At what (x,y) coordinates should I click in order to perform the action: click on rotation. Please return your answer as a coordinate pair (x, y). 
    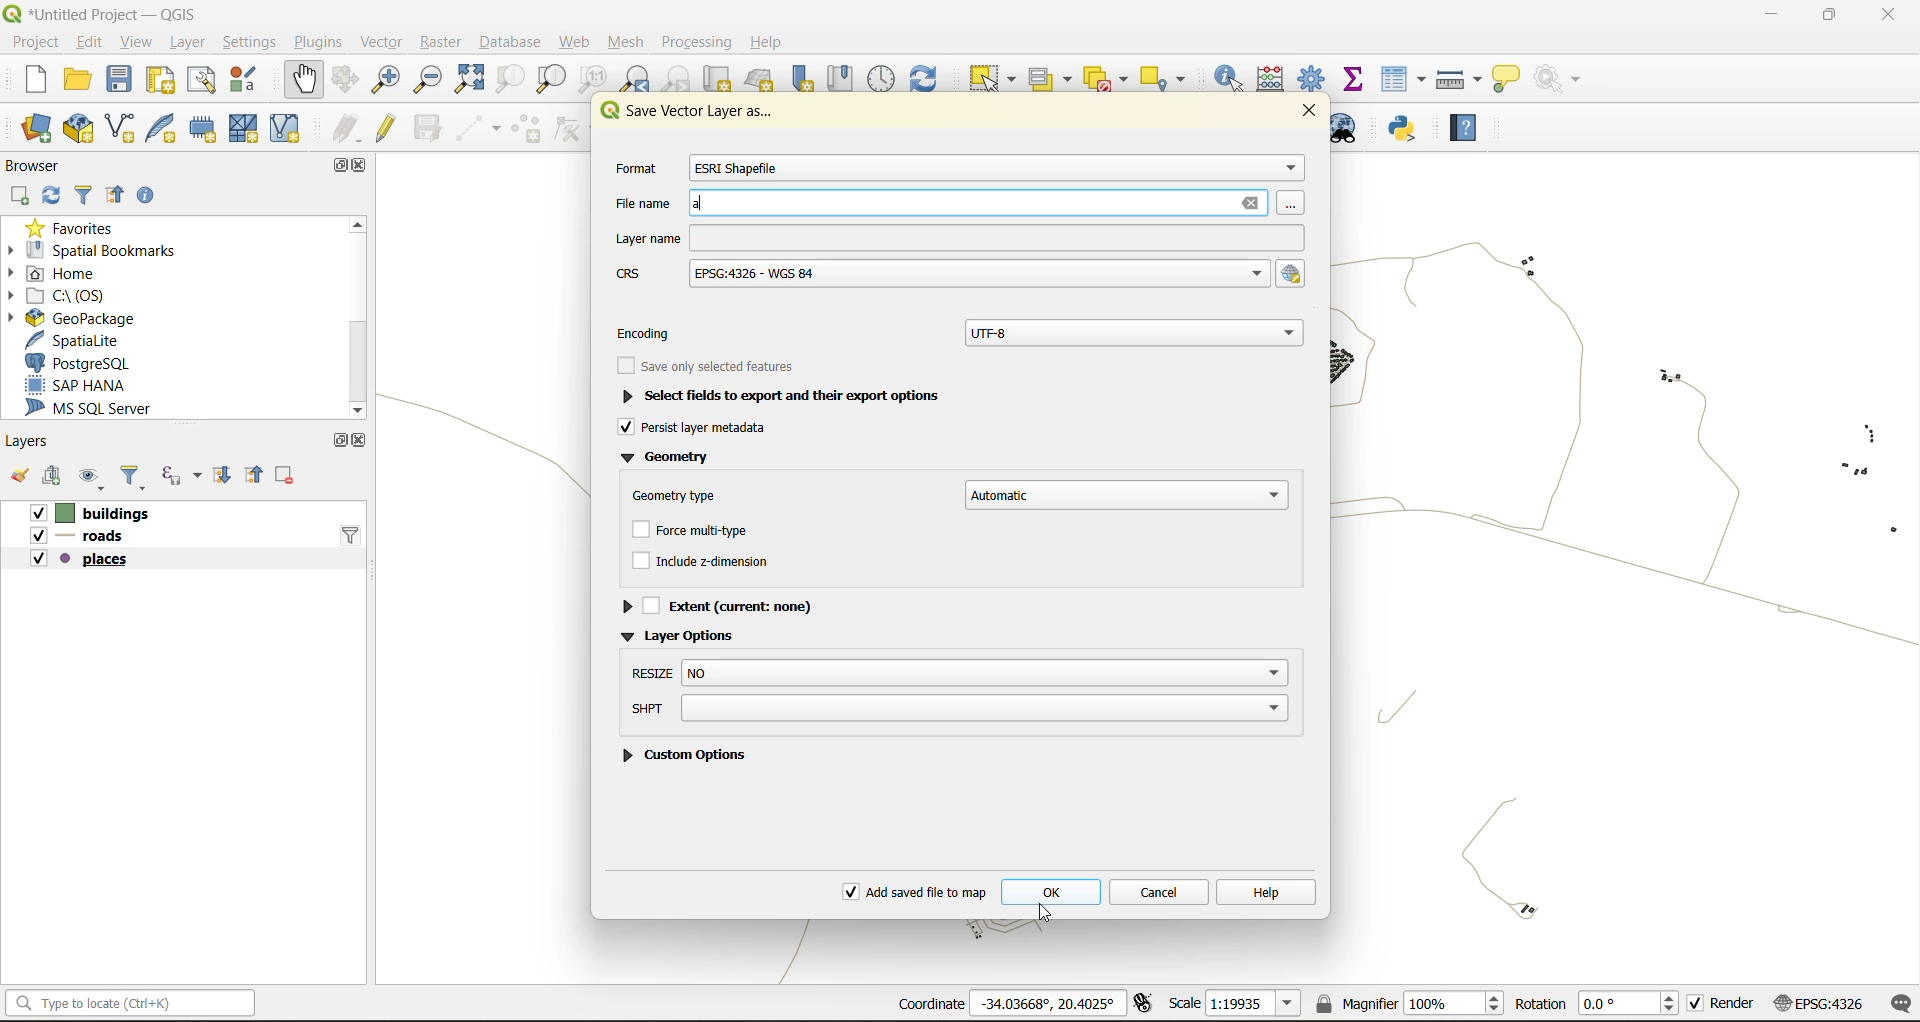
    Looking at the image, I should click on (1597, 1005).